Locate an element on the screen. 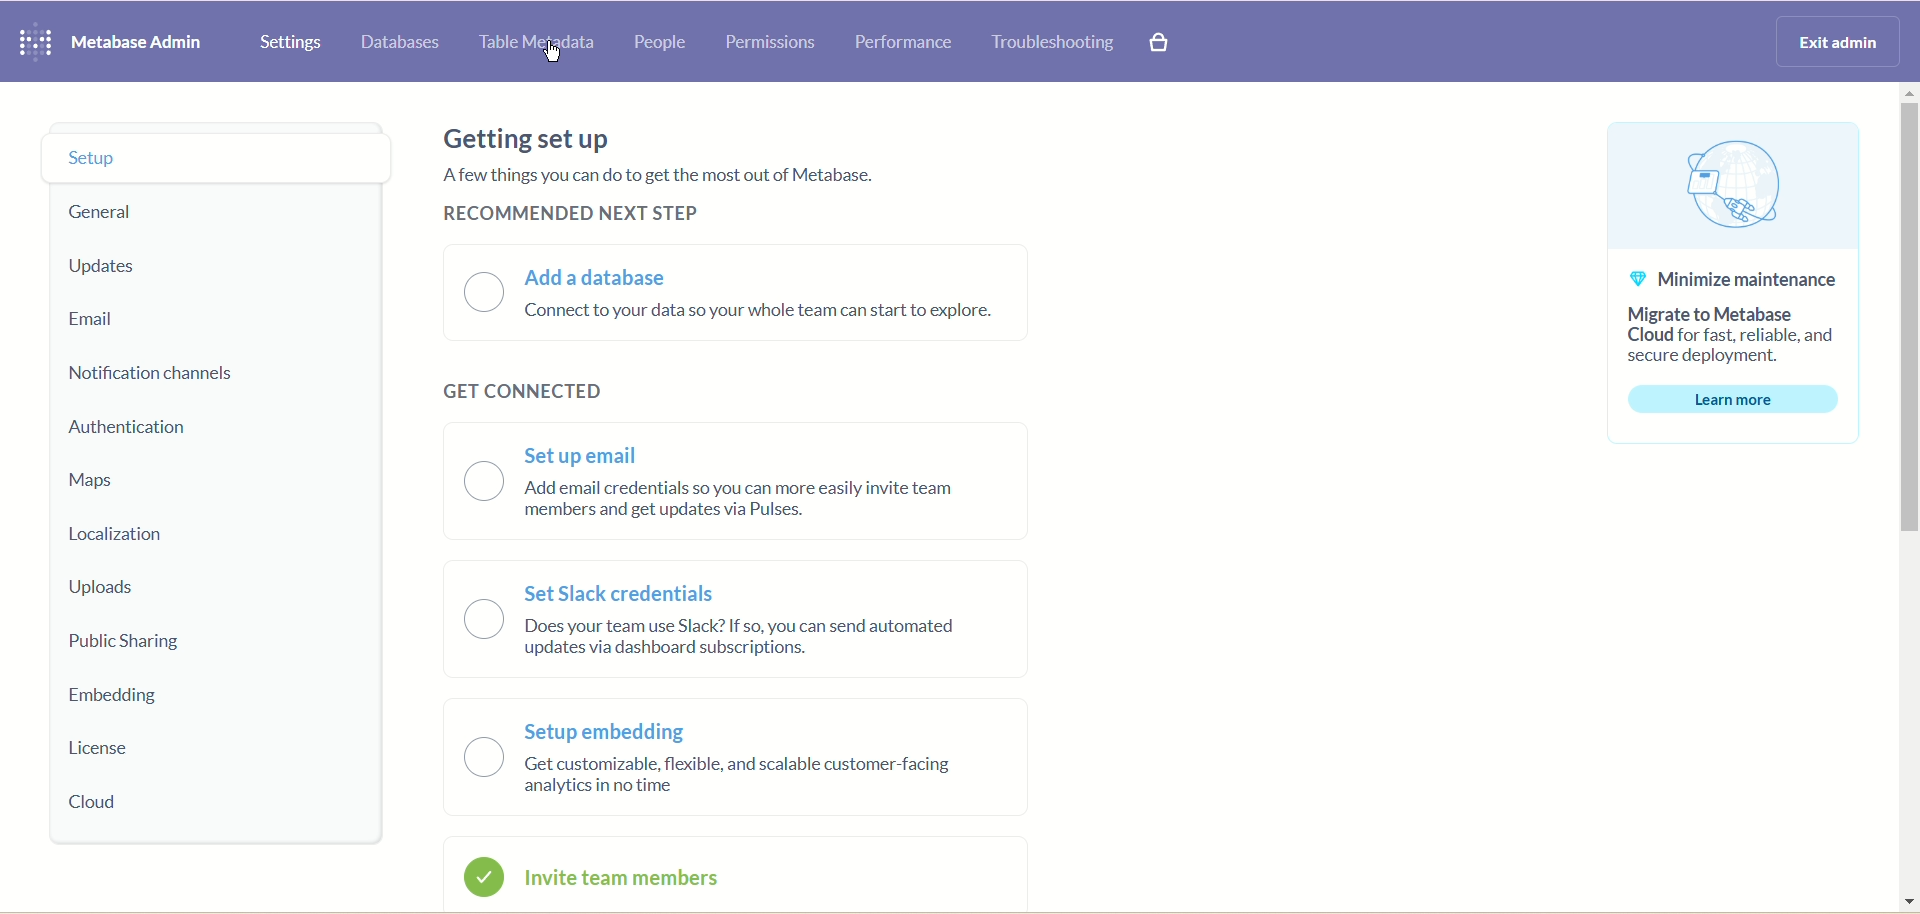 The height and width of the screenshot is (914, 1920). Invite members is located at coordinates (724, 874).